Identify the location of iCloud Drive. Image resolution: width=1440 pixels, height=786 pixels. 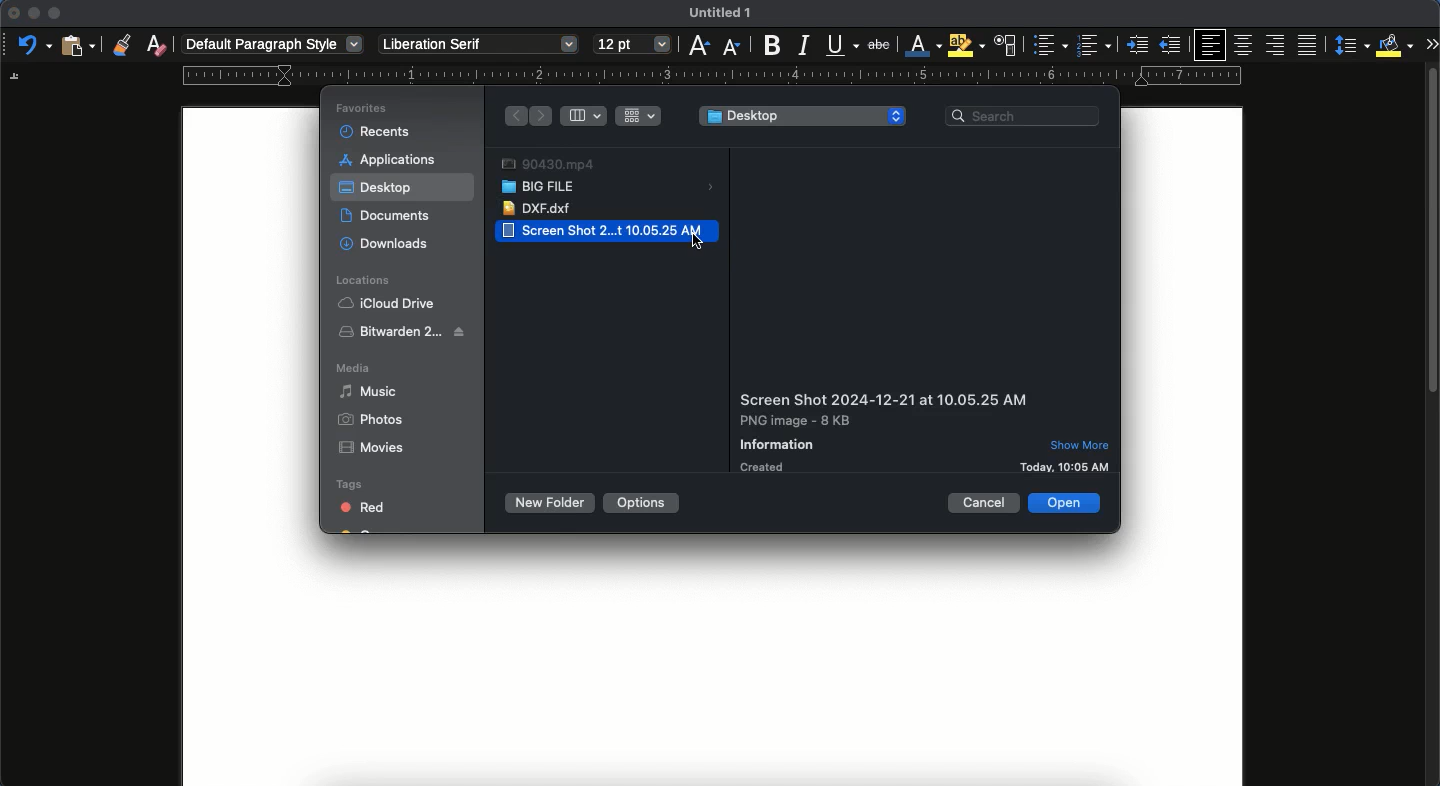
(389, 303).